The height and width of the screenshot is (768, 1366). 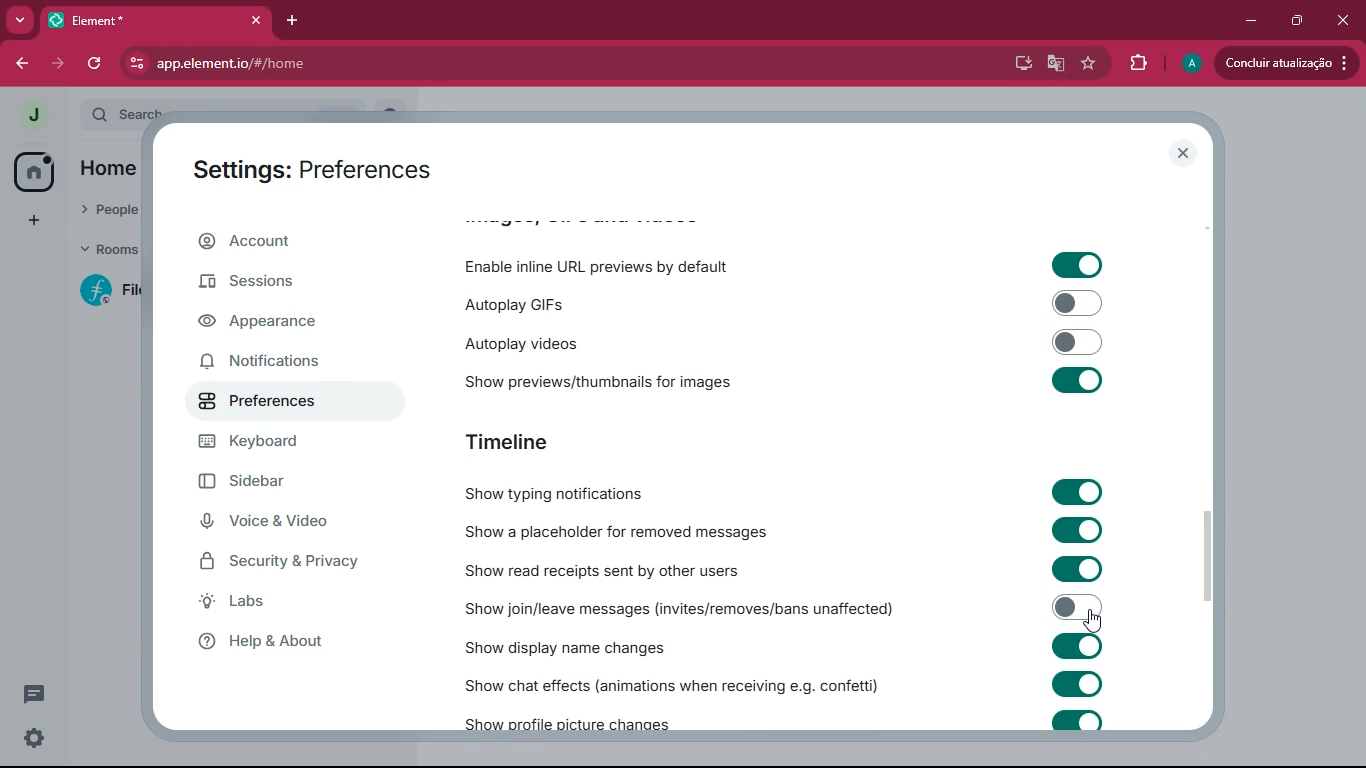 What do you see at coordinates (673, 607) in the screenshot?
I see `show join/leave messages (invites/removes/bans unaffected)` at bounding box center [673, 607].